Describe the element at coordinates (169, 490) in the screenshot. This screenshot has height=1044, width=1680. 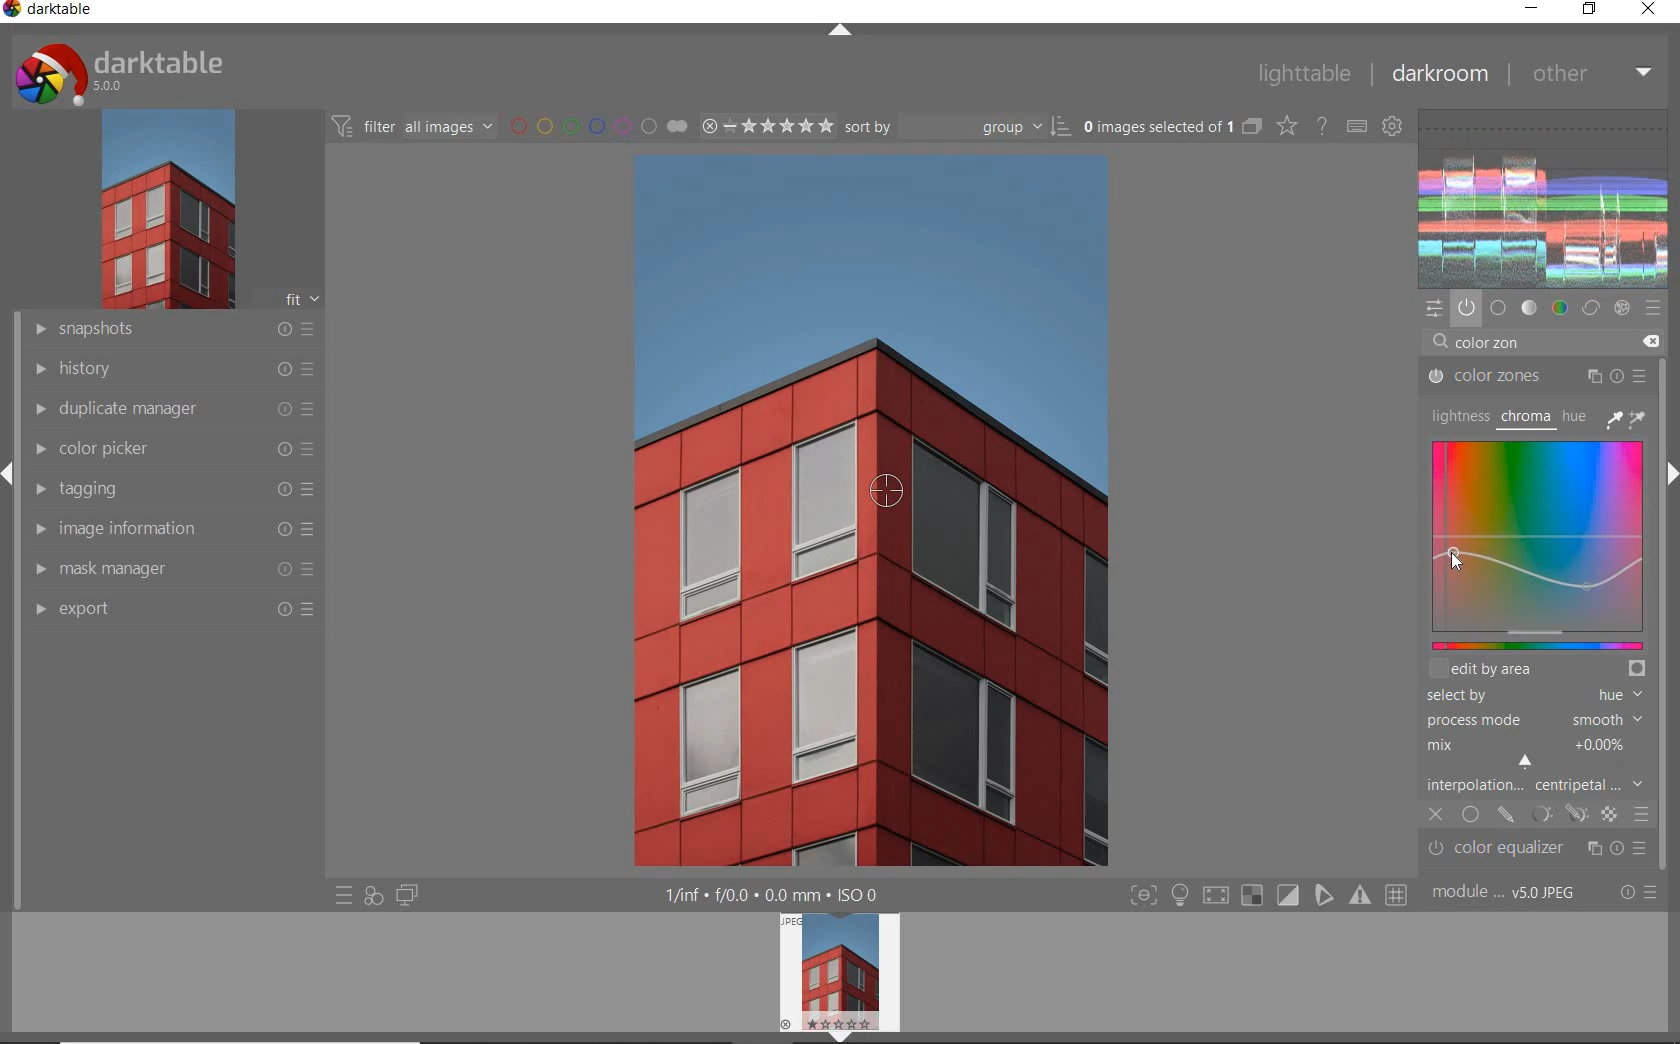
I see `tagging` at that location.